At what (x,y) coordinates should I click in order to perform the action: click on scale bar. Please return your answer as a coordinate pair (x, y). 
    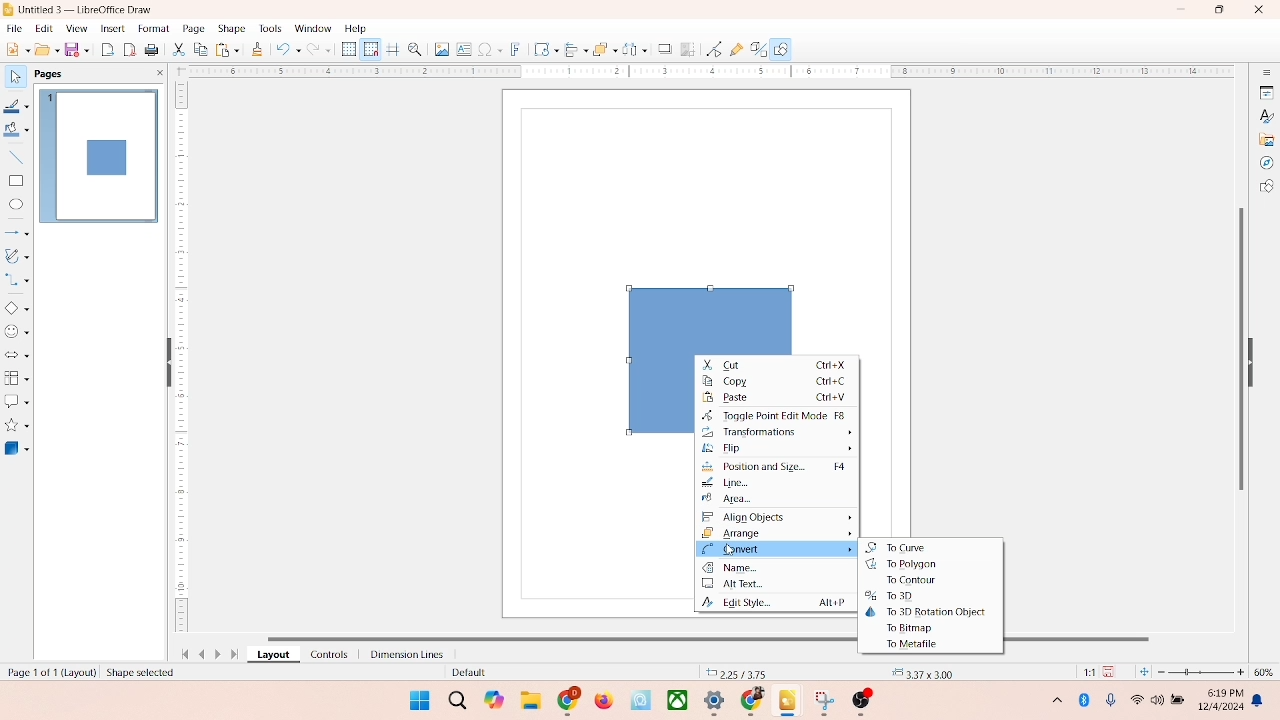
    Looking at the image, I should click on (704, 72).